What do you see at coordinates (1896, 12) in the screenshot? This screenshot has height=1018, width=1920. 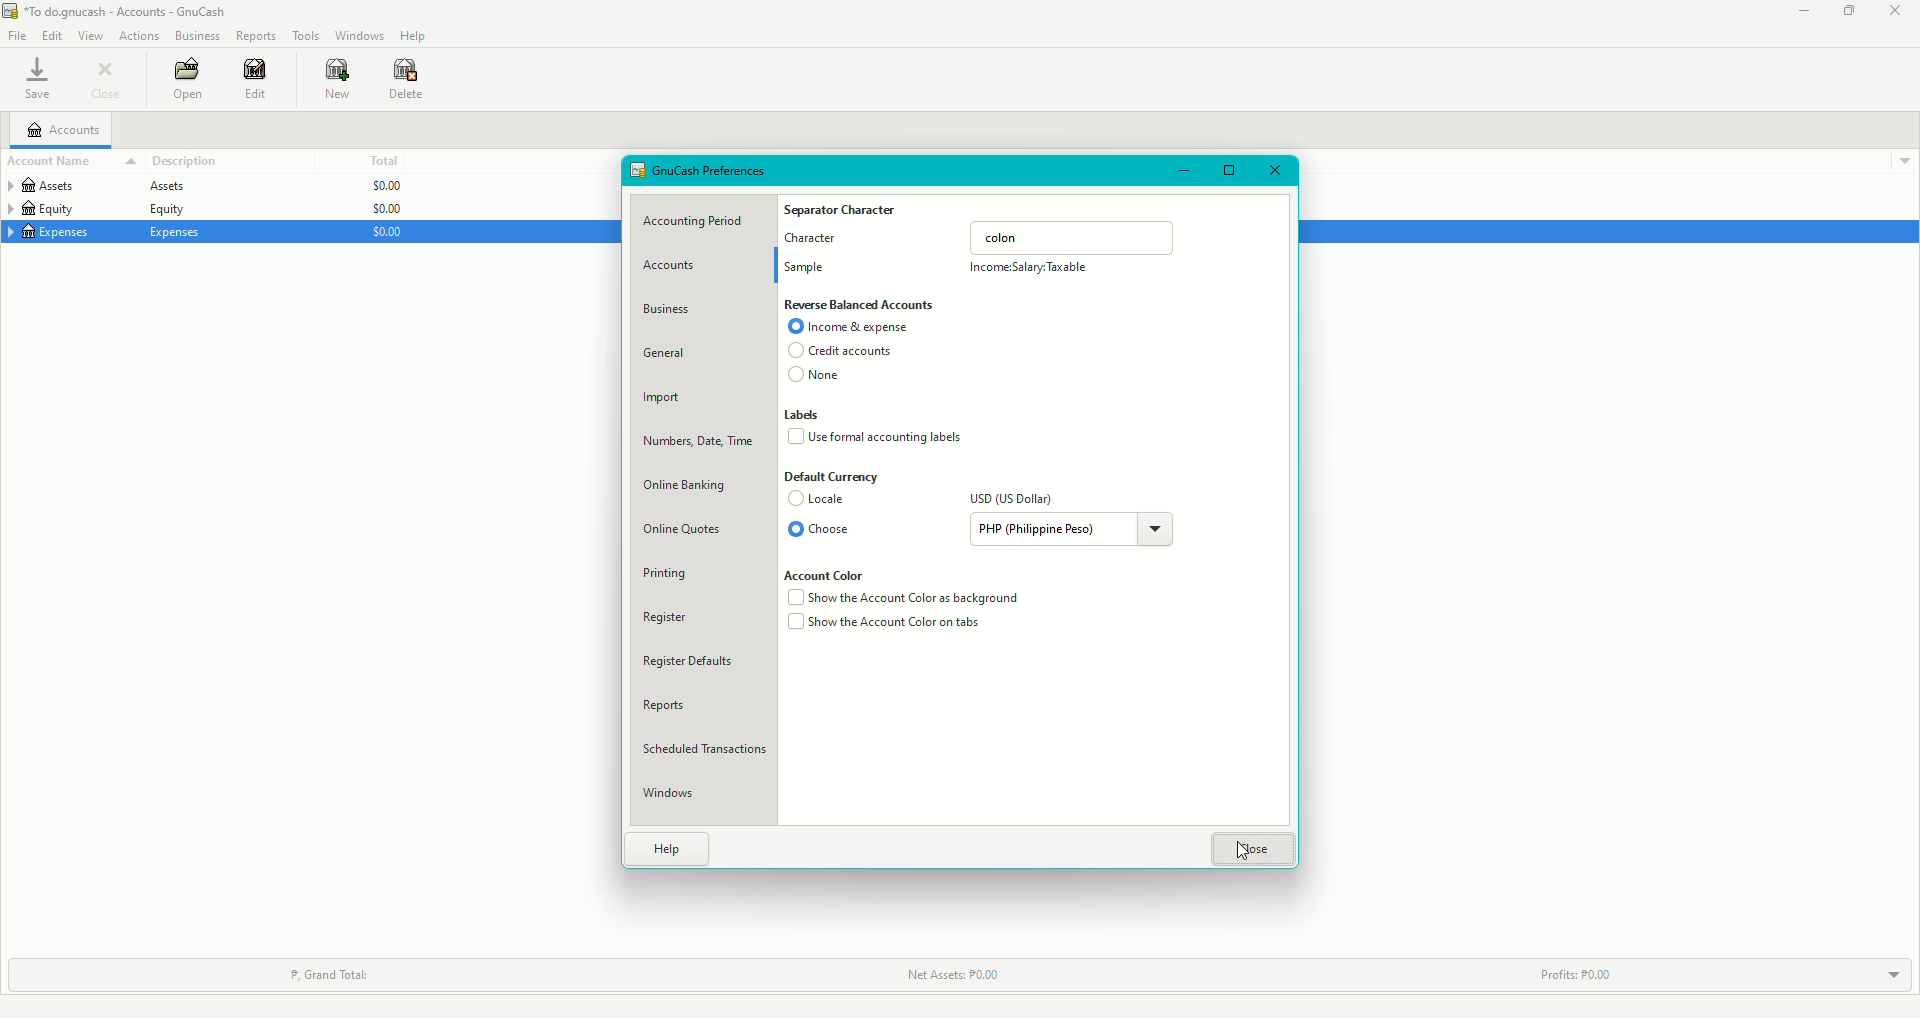 I see `Close` at bounding box center [1896, 12].